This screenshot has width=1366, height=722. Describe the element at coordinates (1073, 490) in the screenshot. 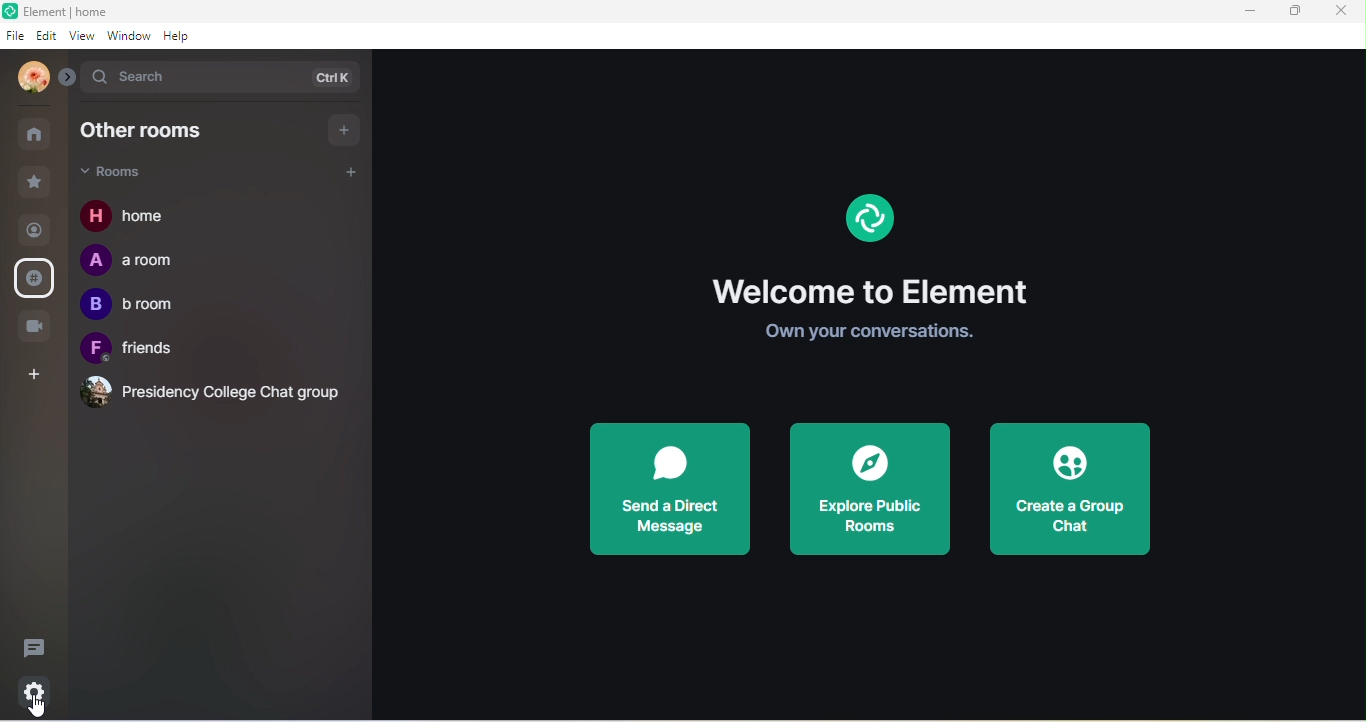

I see `create a group chat` at that location.